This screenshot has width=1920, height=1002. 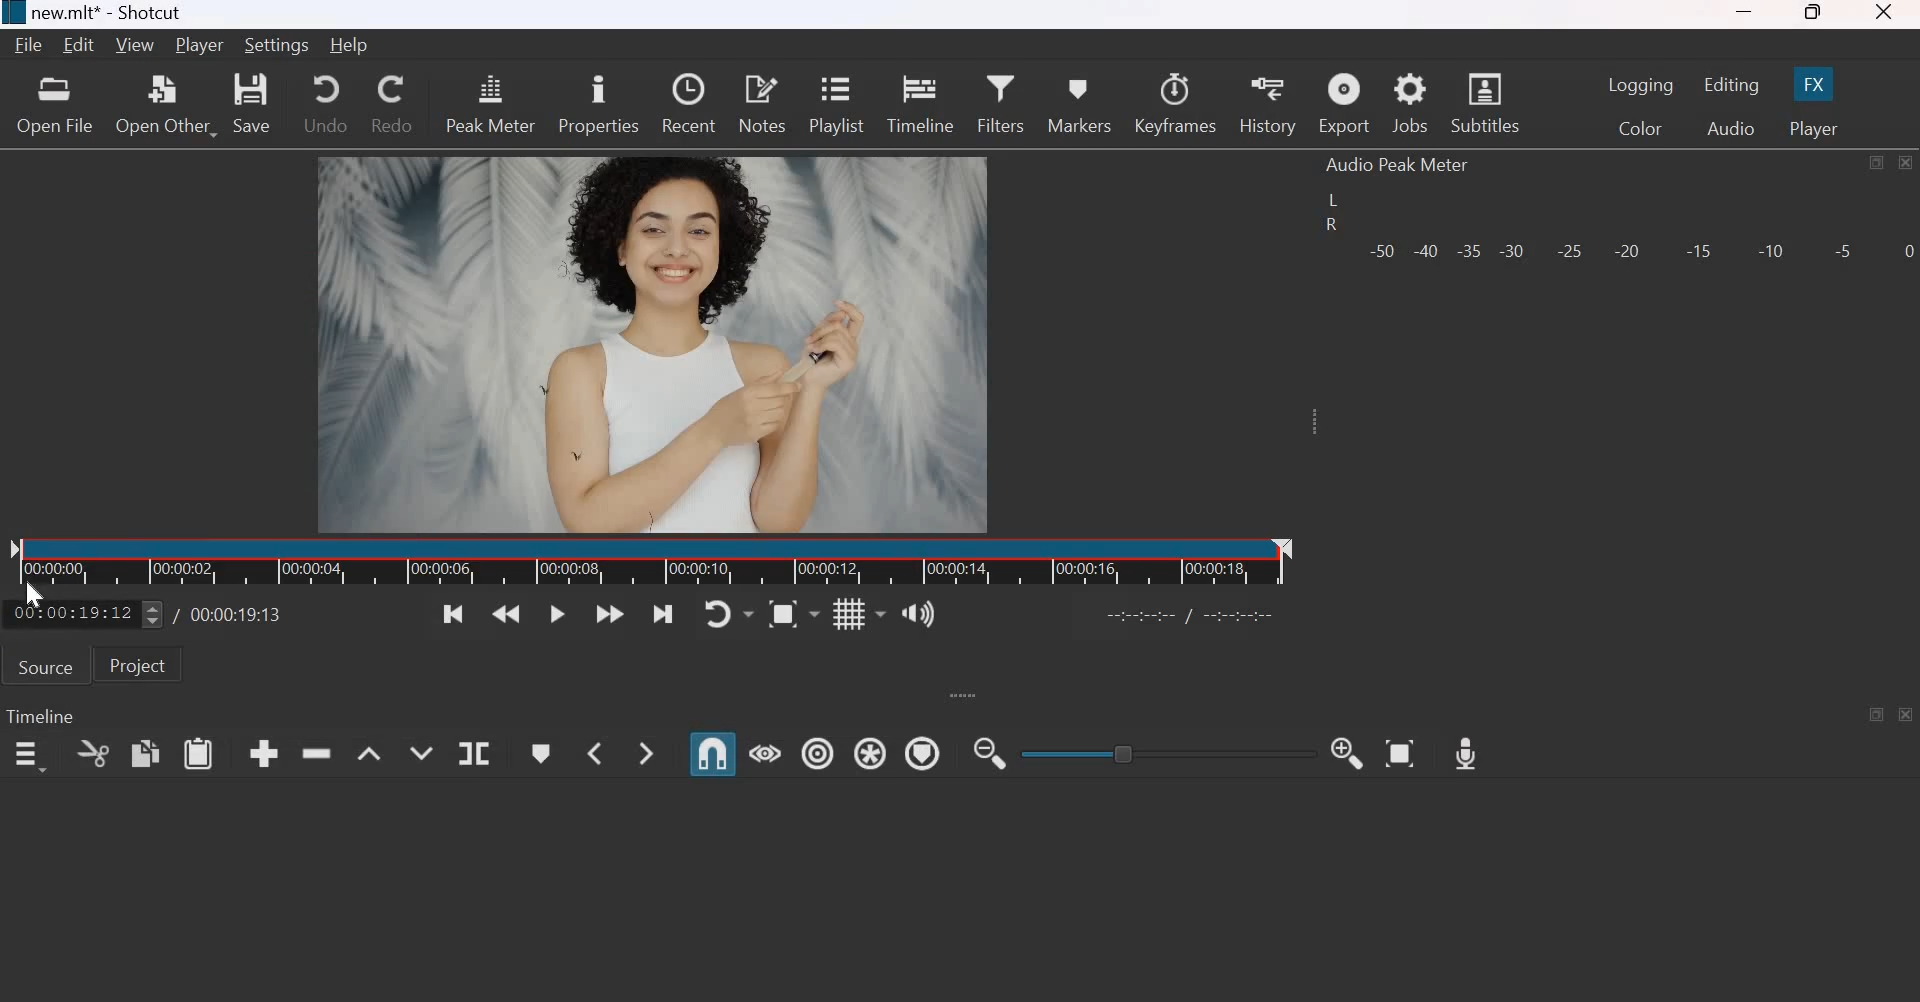 I want to click on paste, so click(x=199, y=752).